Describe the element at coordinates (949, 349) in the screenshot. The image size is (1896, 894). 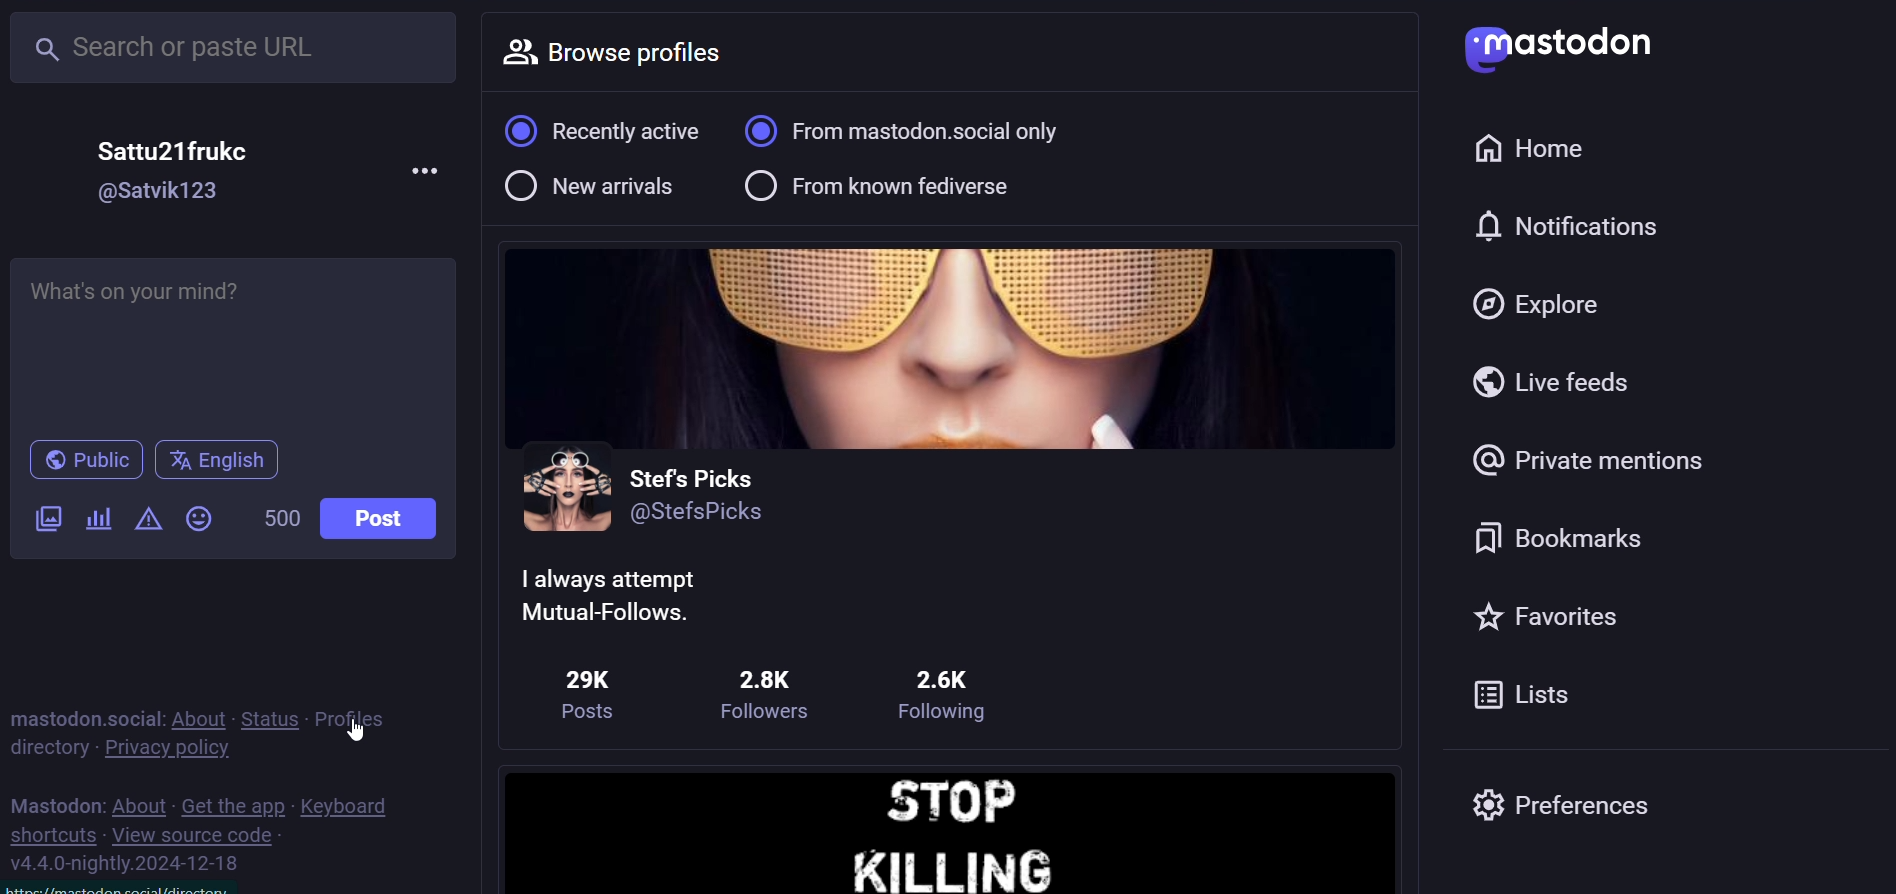
I see `image` at that location.